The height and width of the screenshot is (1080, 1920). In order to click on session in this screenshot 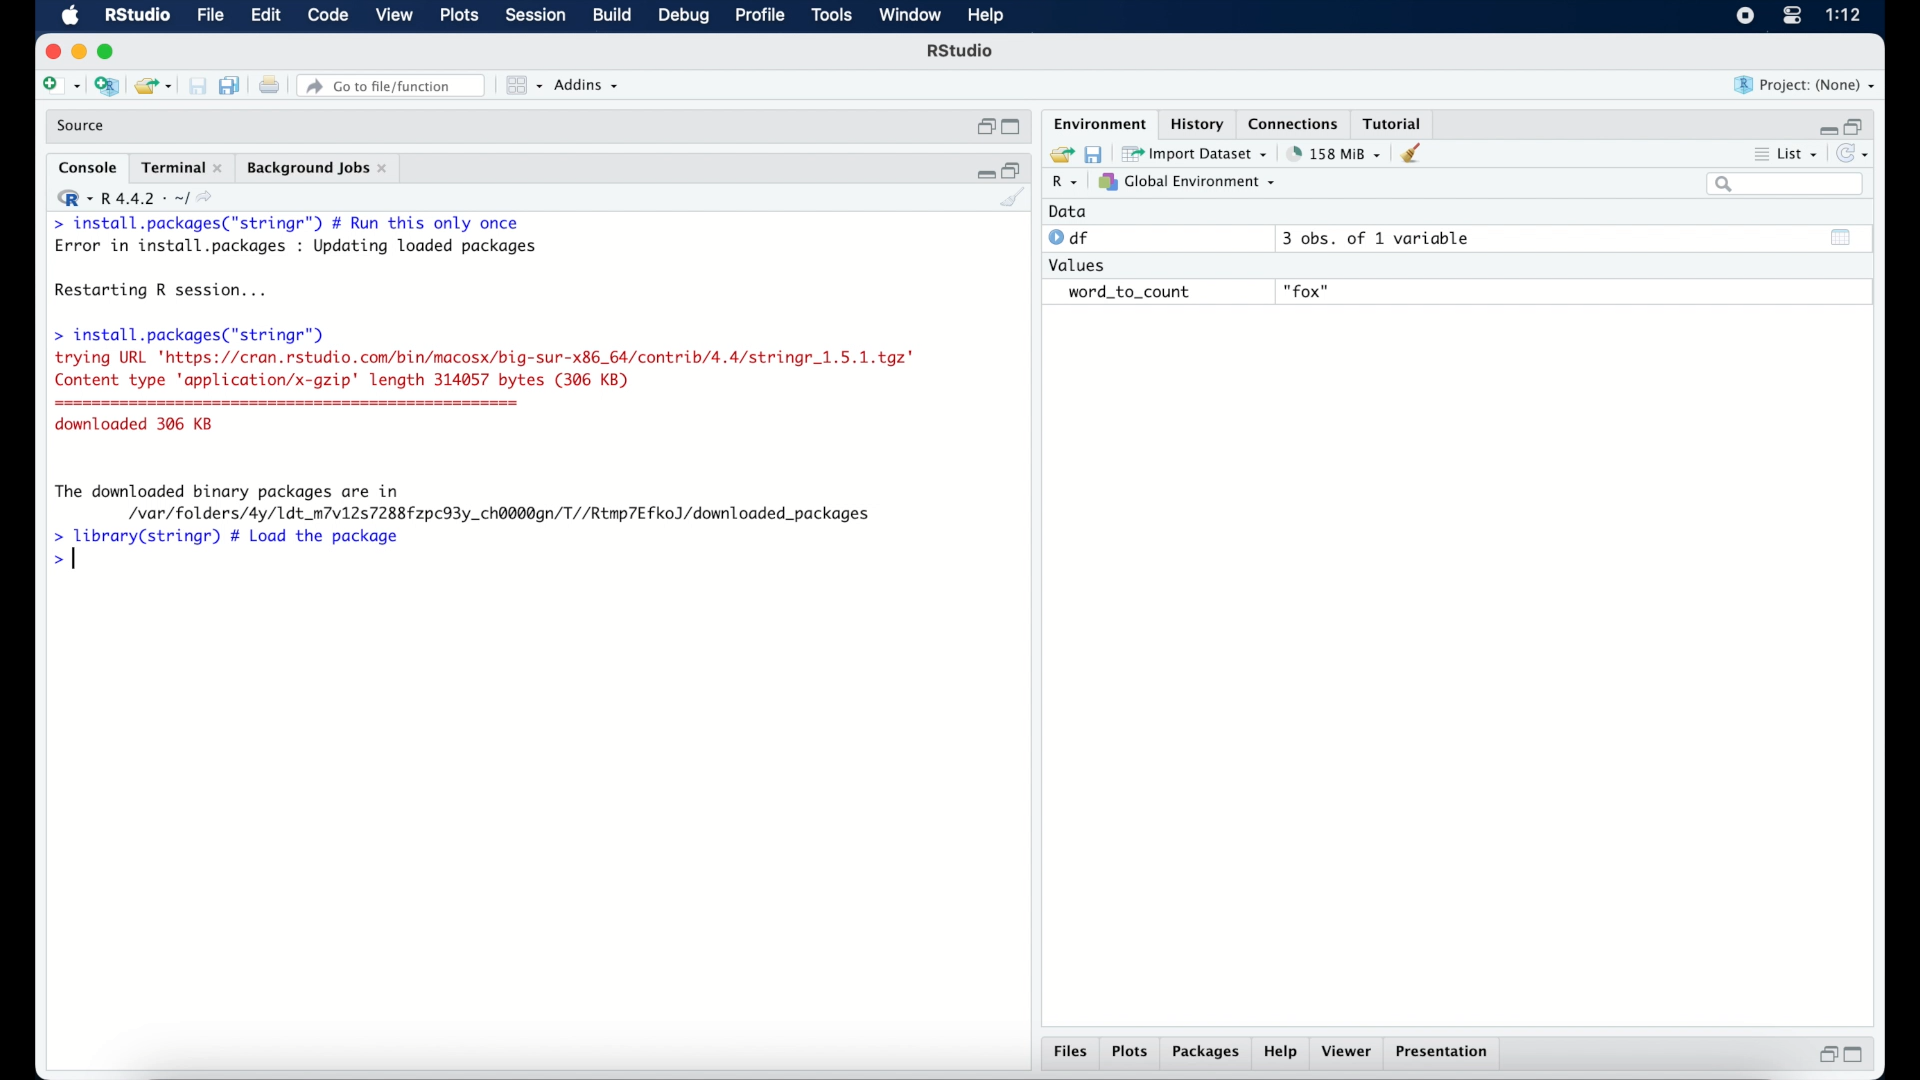, I will do `click(534, 16)`.